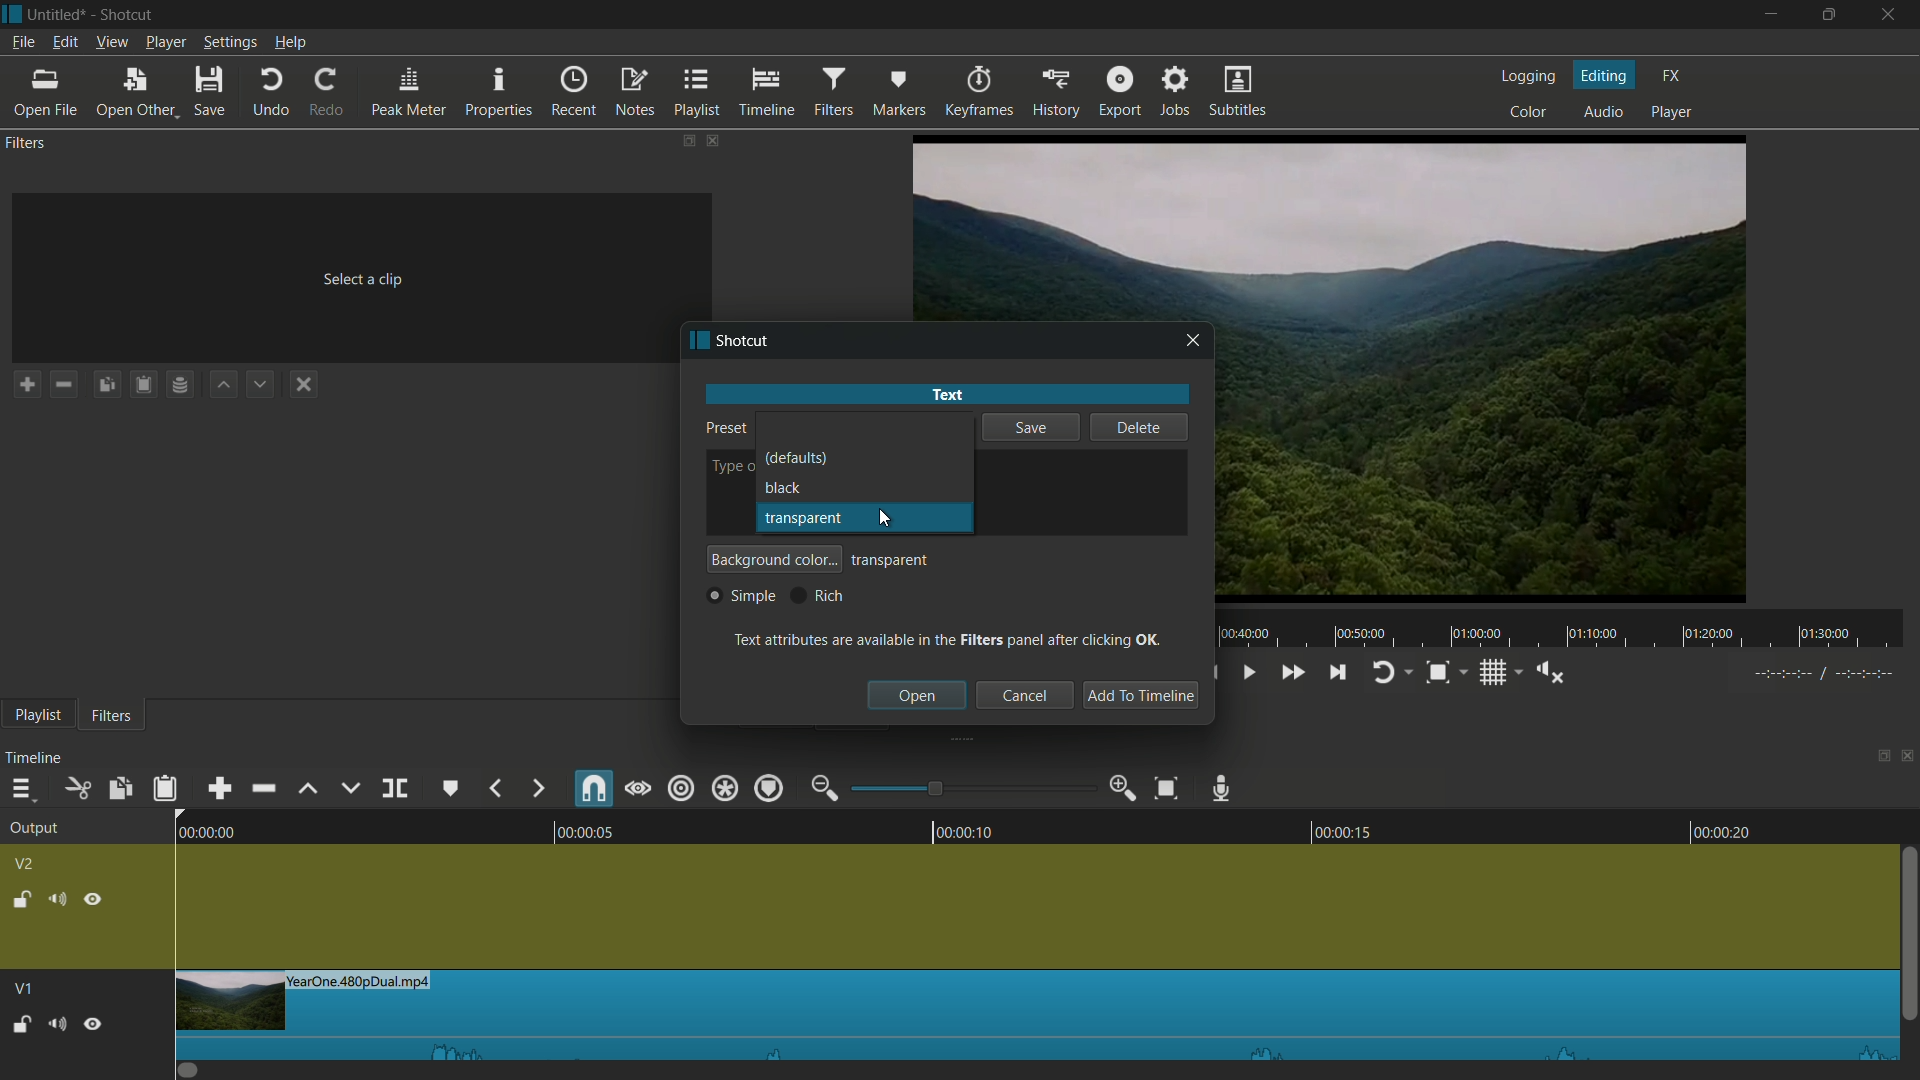  What do you see at coordinates (889, 521) in the screenshot?
I see `cursor` at bounding box center [889, 521].